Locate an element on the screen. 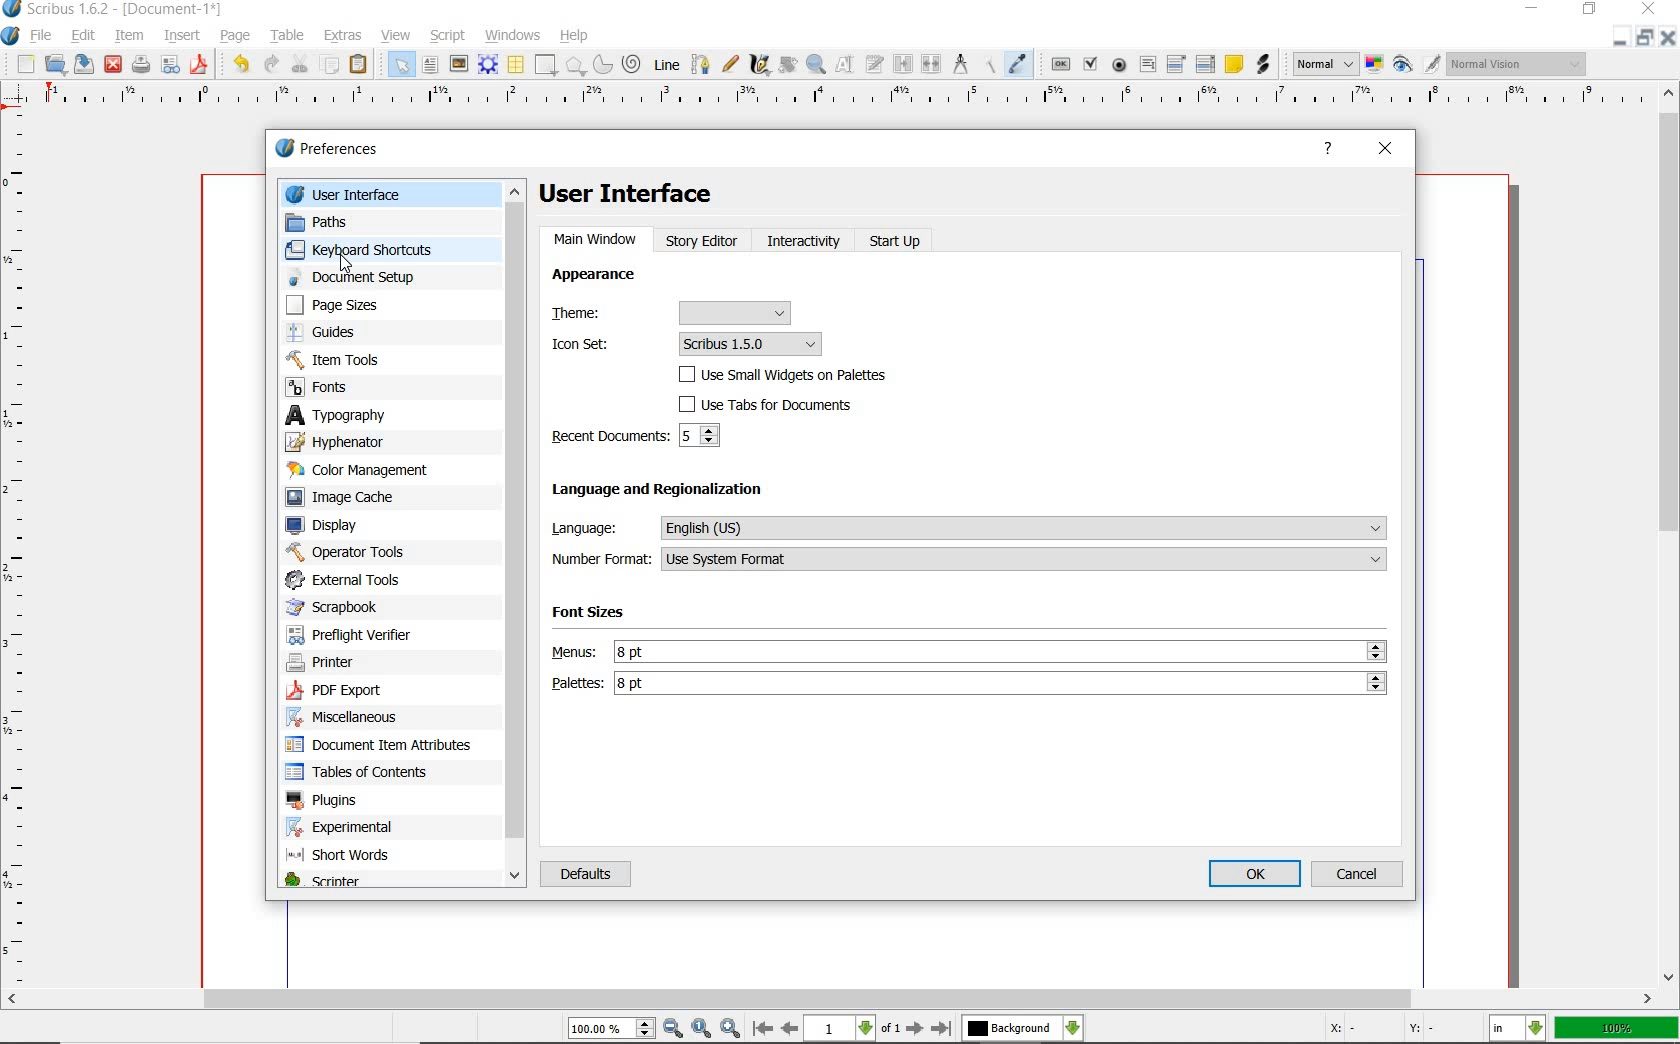 Image resolution: width=1680 pixels, height=1044 pixels. open is located at coordinates (55, 63).